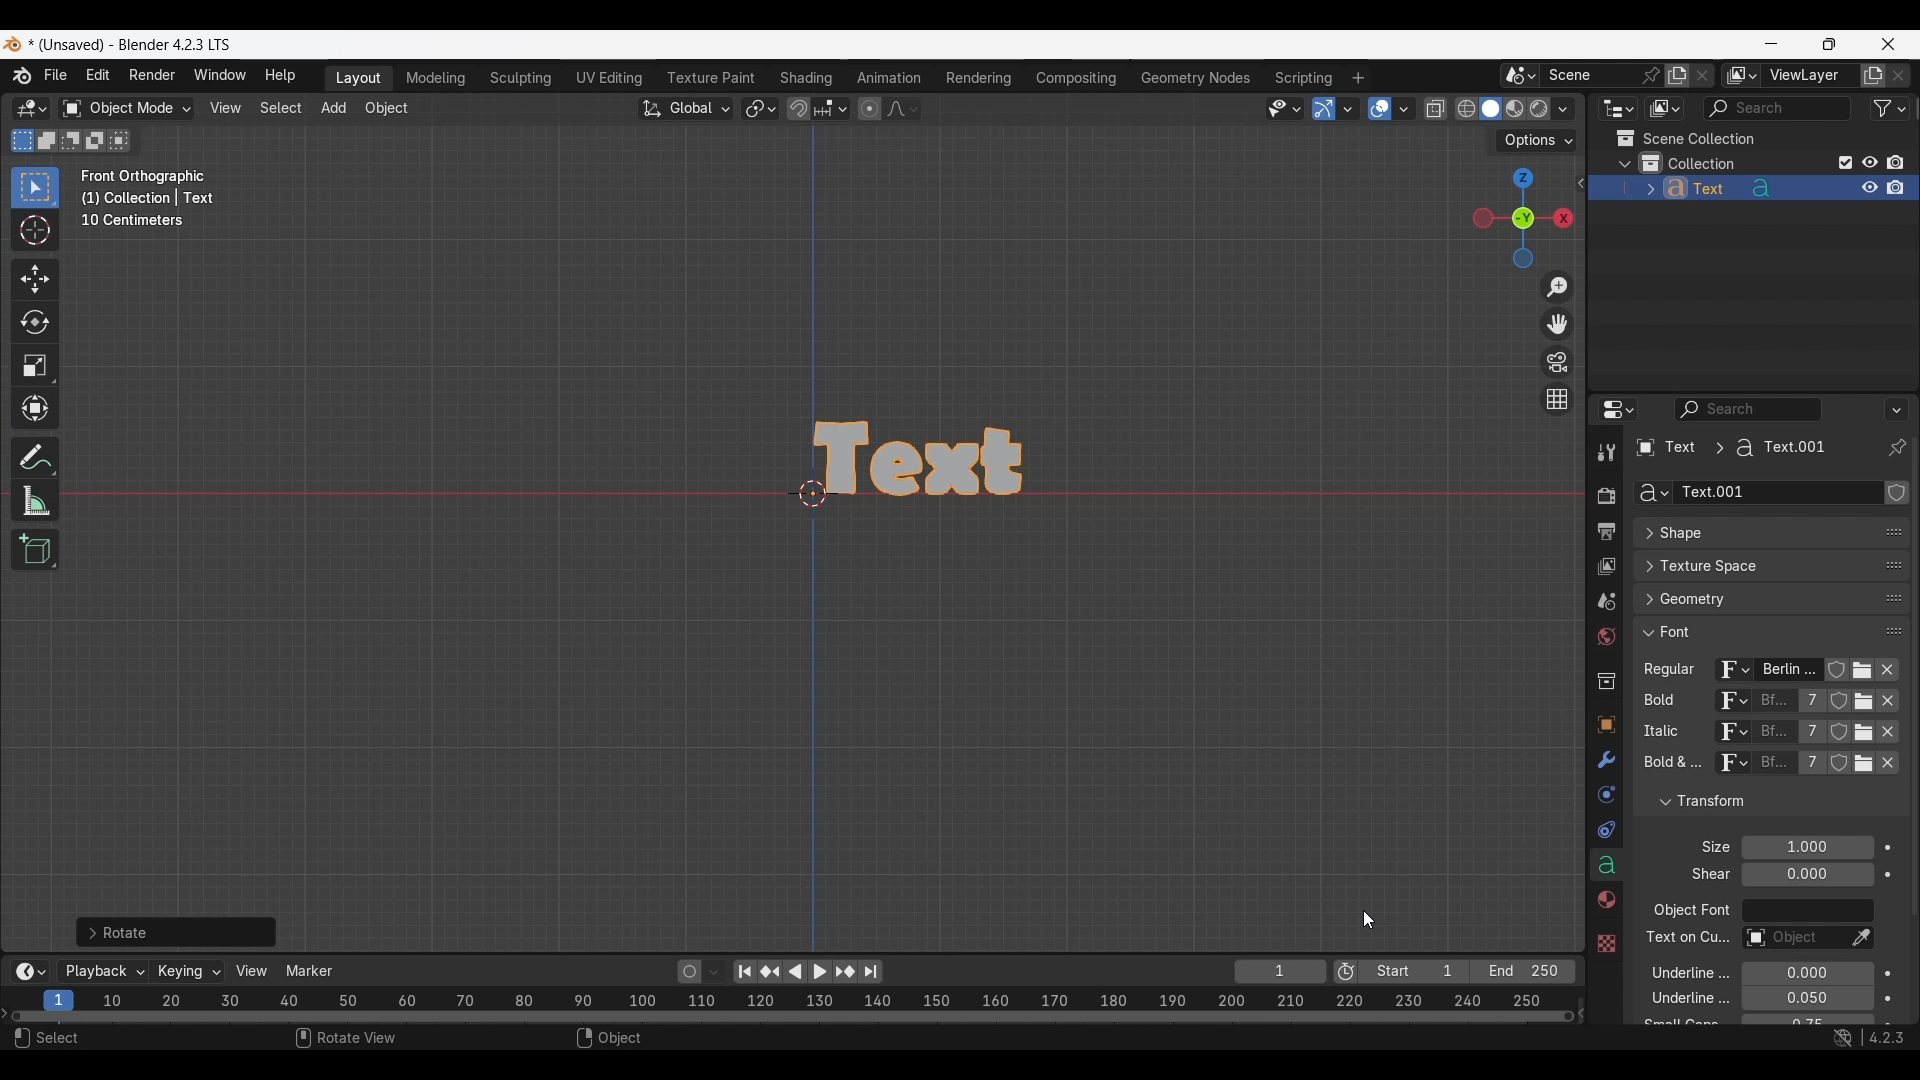 The height and width of the screenshot is (1080, 1920). Describe the element at coordinates (611, 78) in the screenshot. I see `UV Editing workspace` at that location.